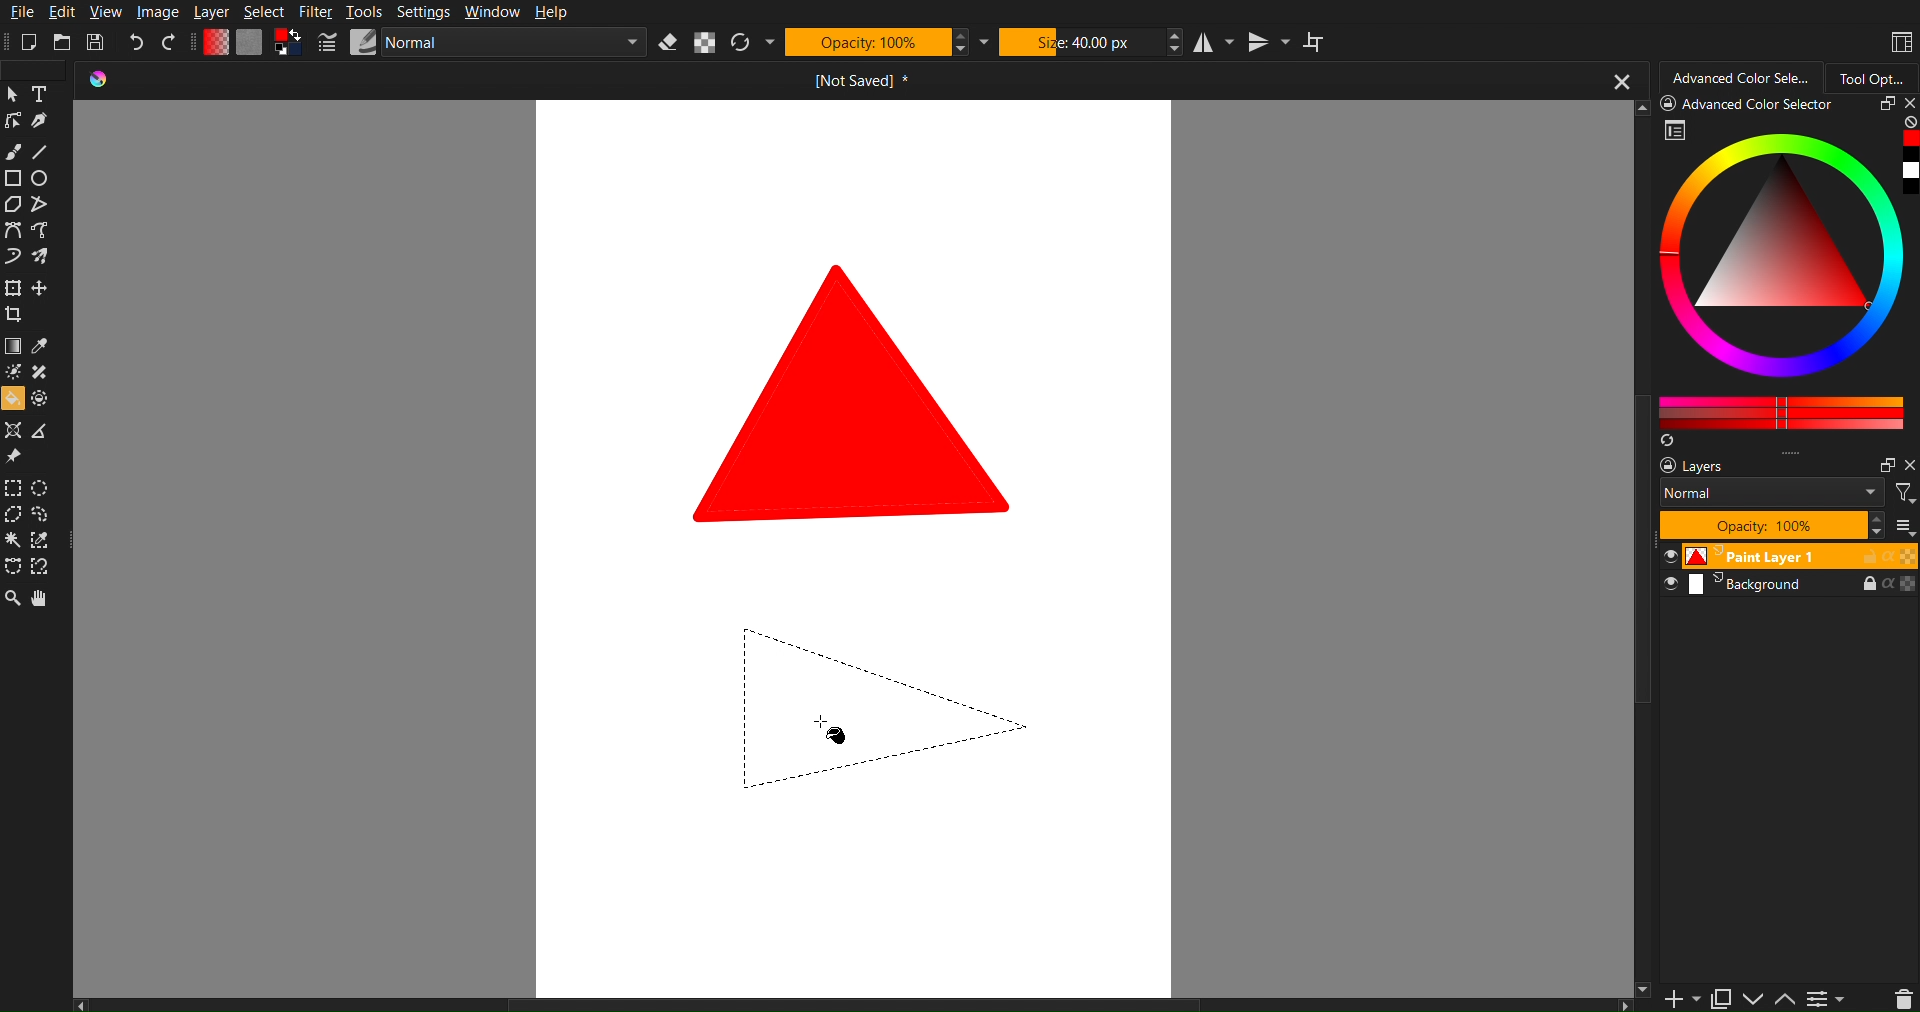 This screenshot has width=1920, height=1012. What do you see at coordinates (110, 14) in the screenshot?
I see `View` at bounding box center [110, 14].